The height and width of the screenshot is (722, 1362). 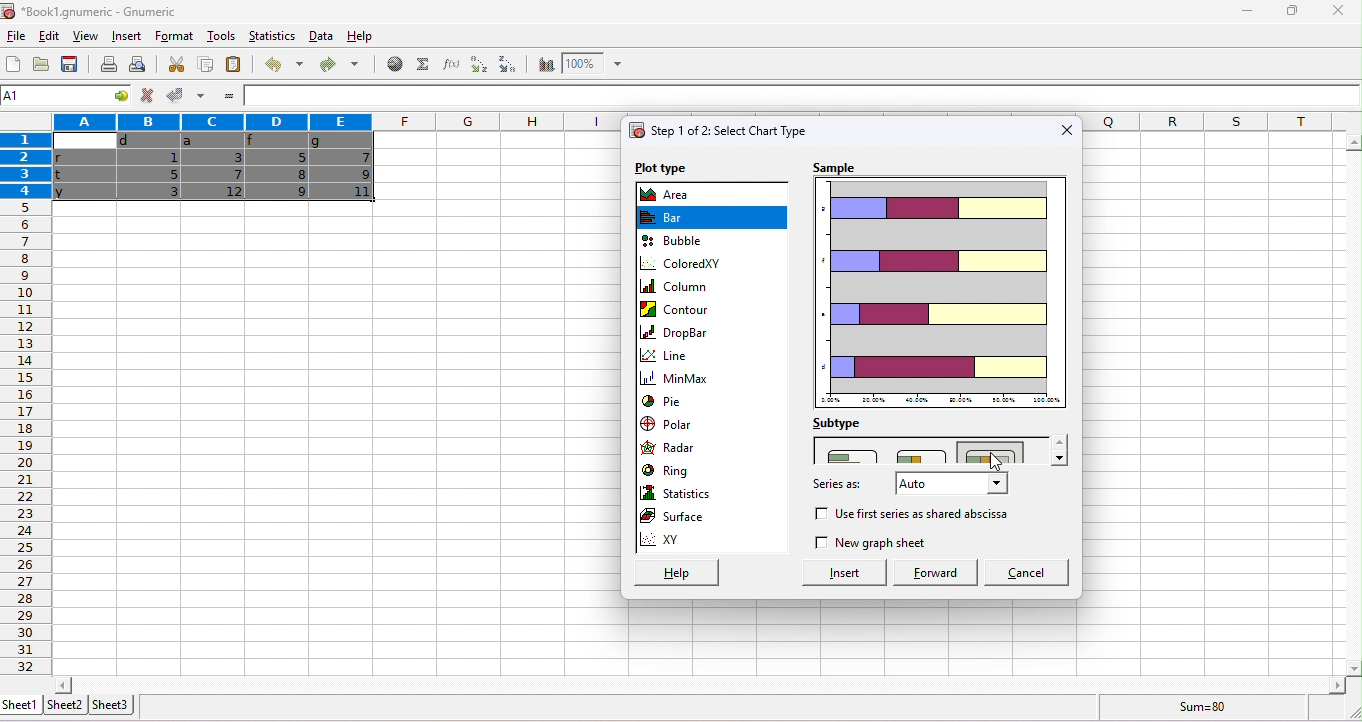 I want to click on statistics, so click(x=272, y=35).